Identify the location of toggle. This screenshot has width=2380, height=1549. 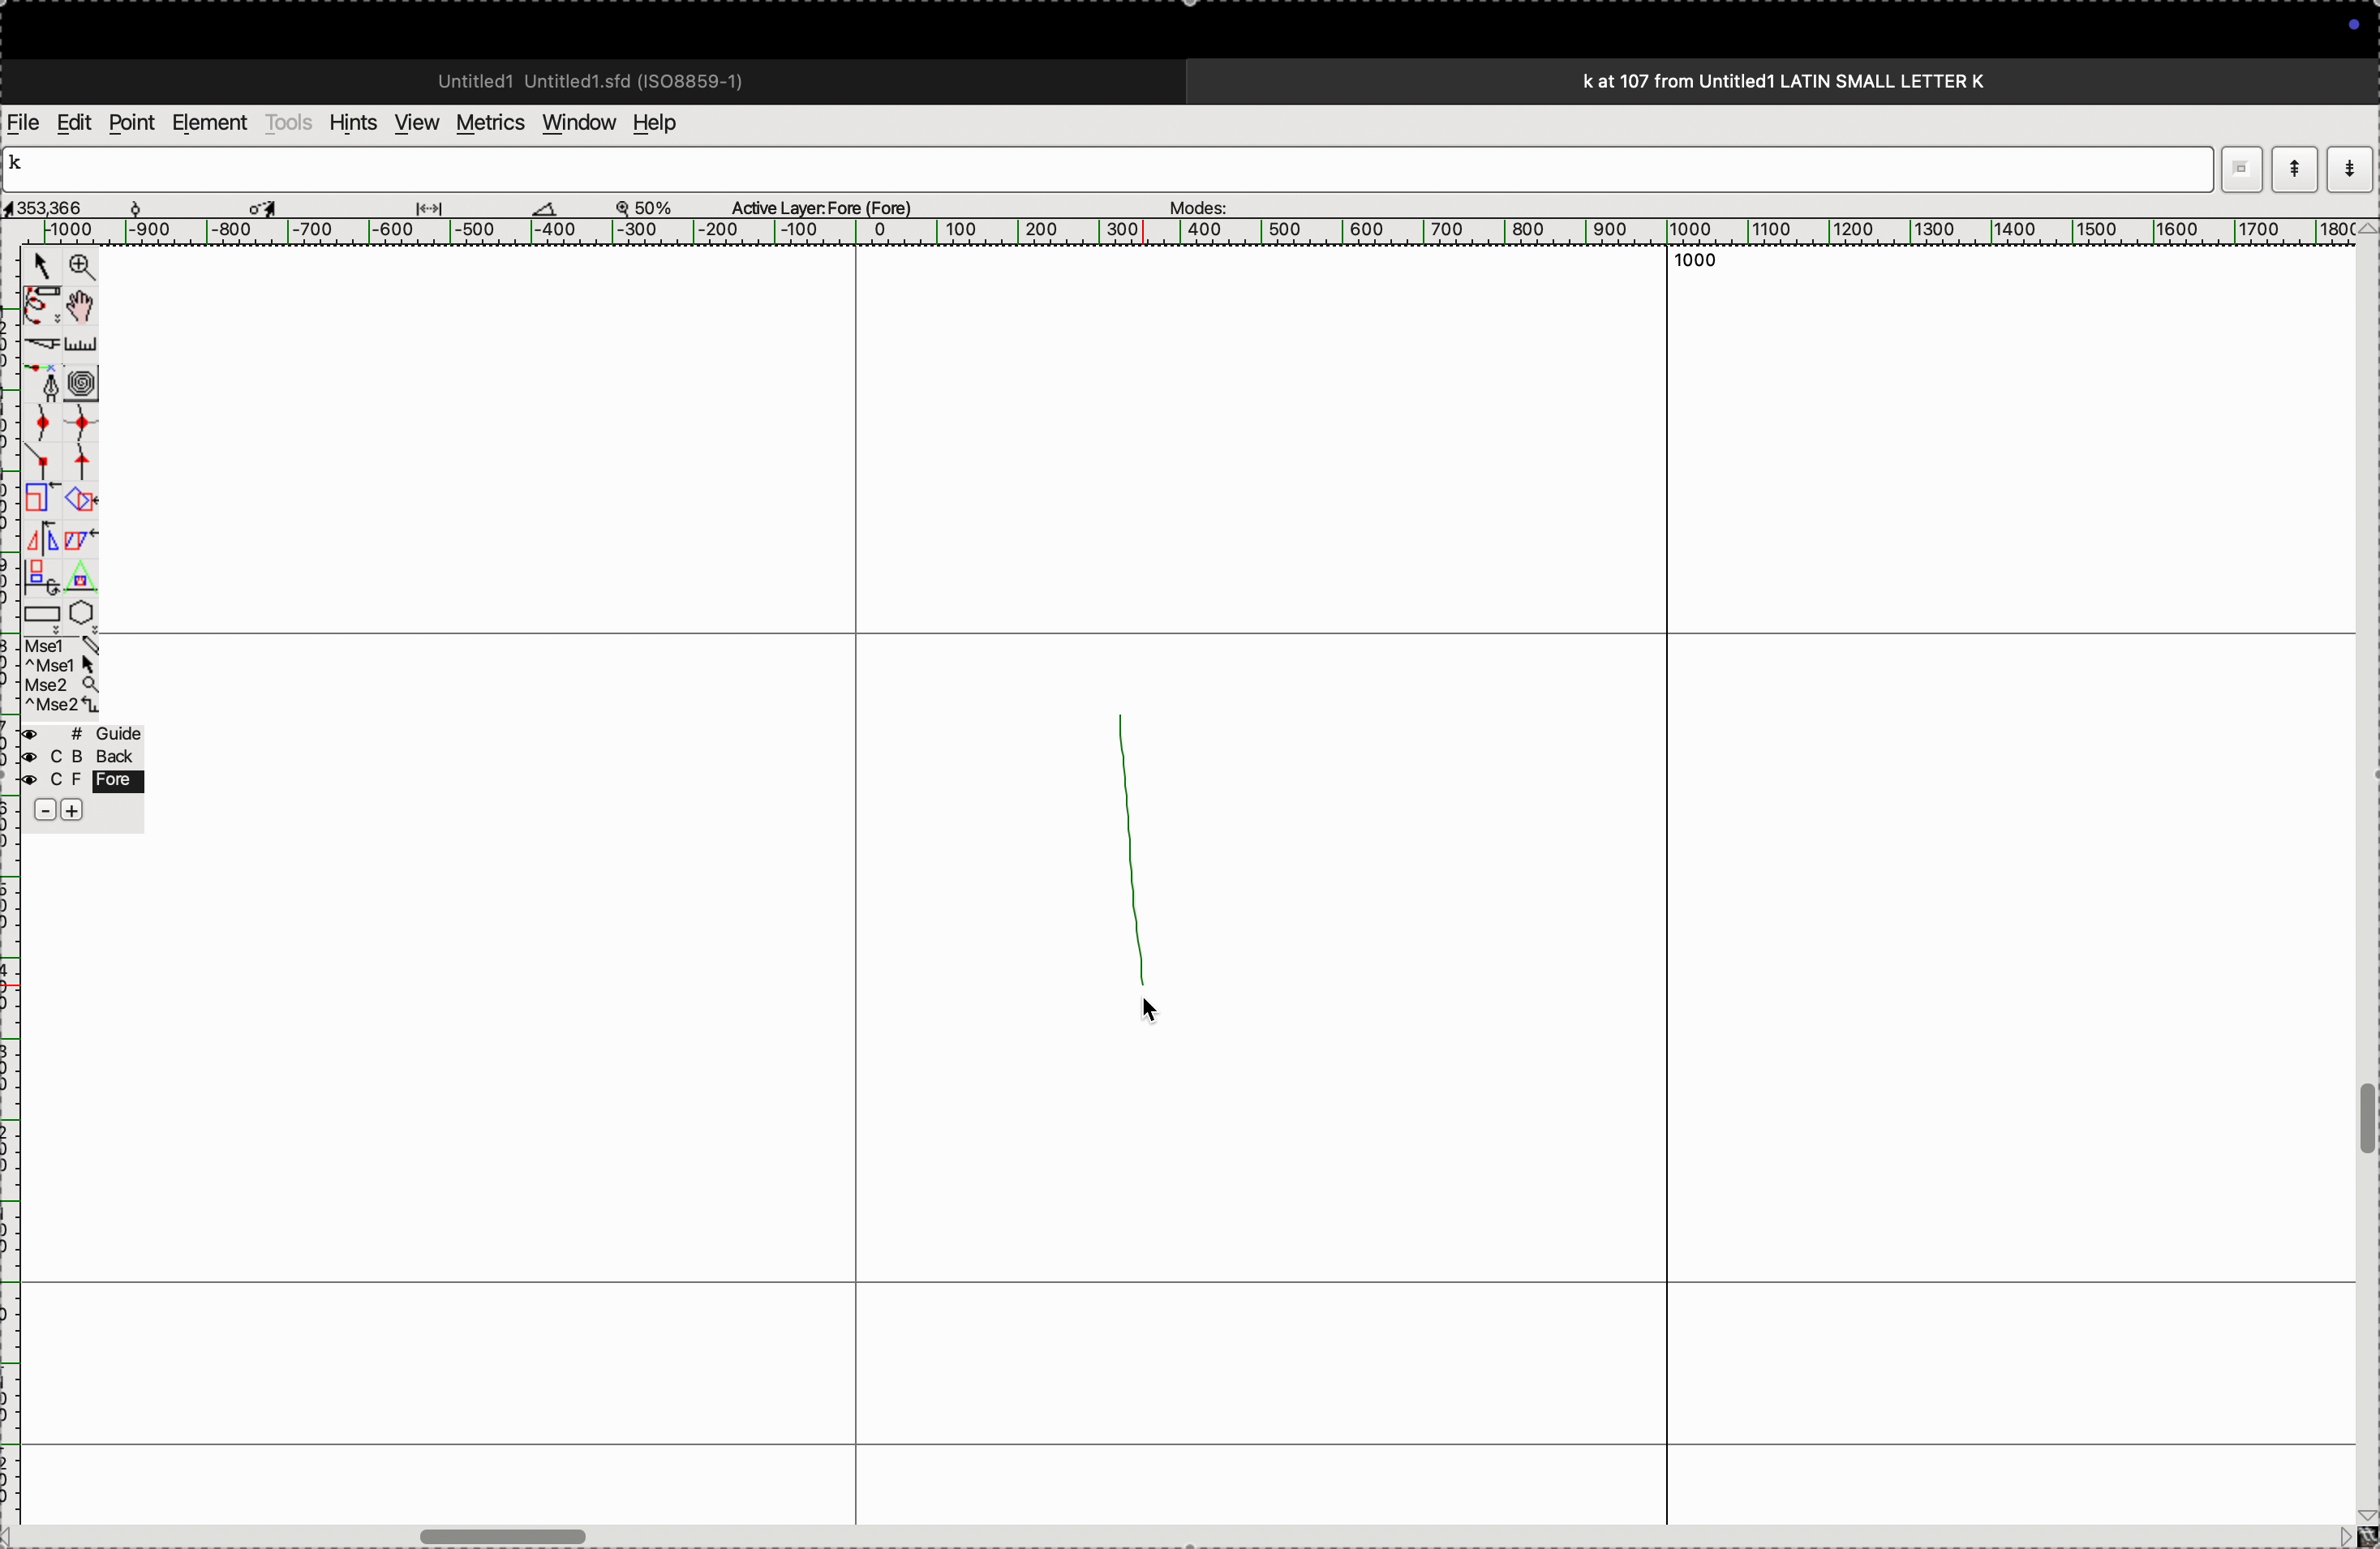
(87, 306).